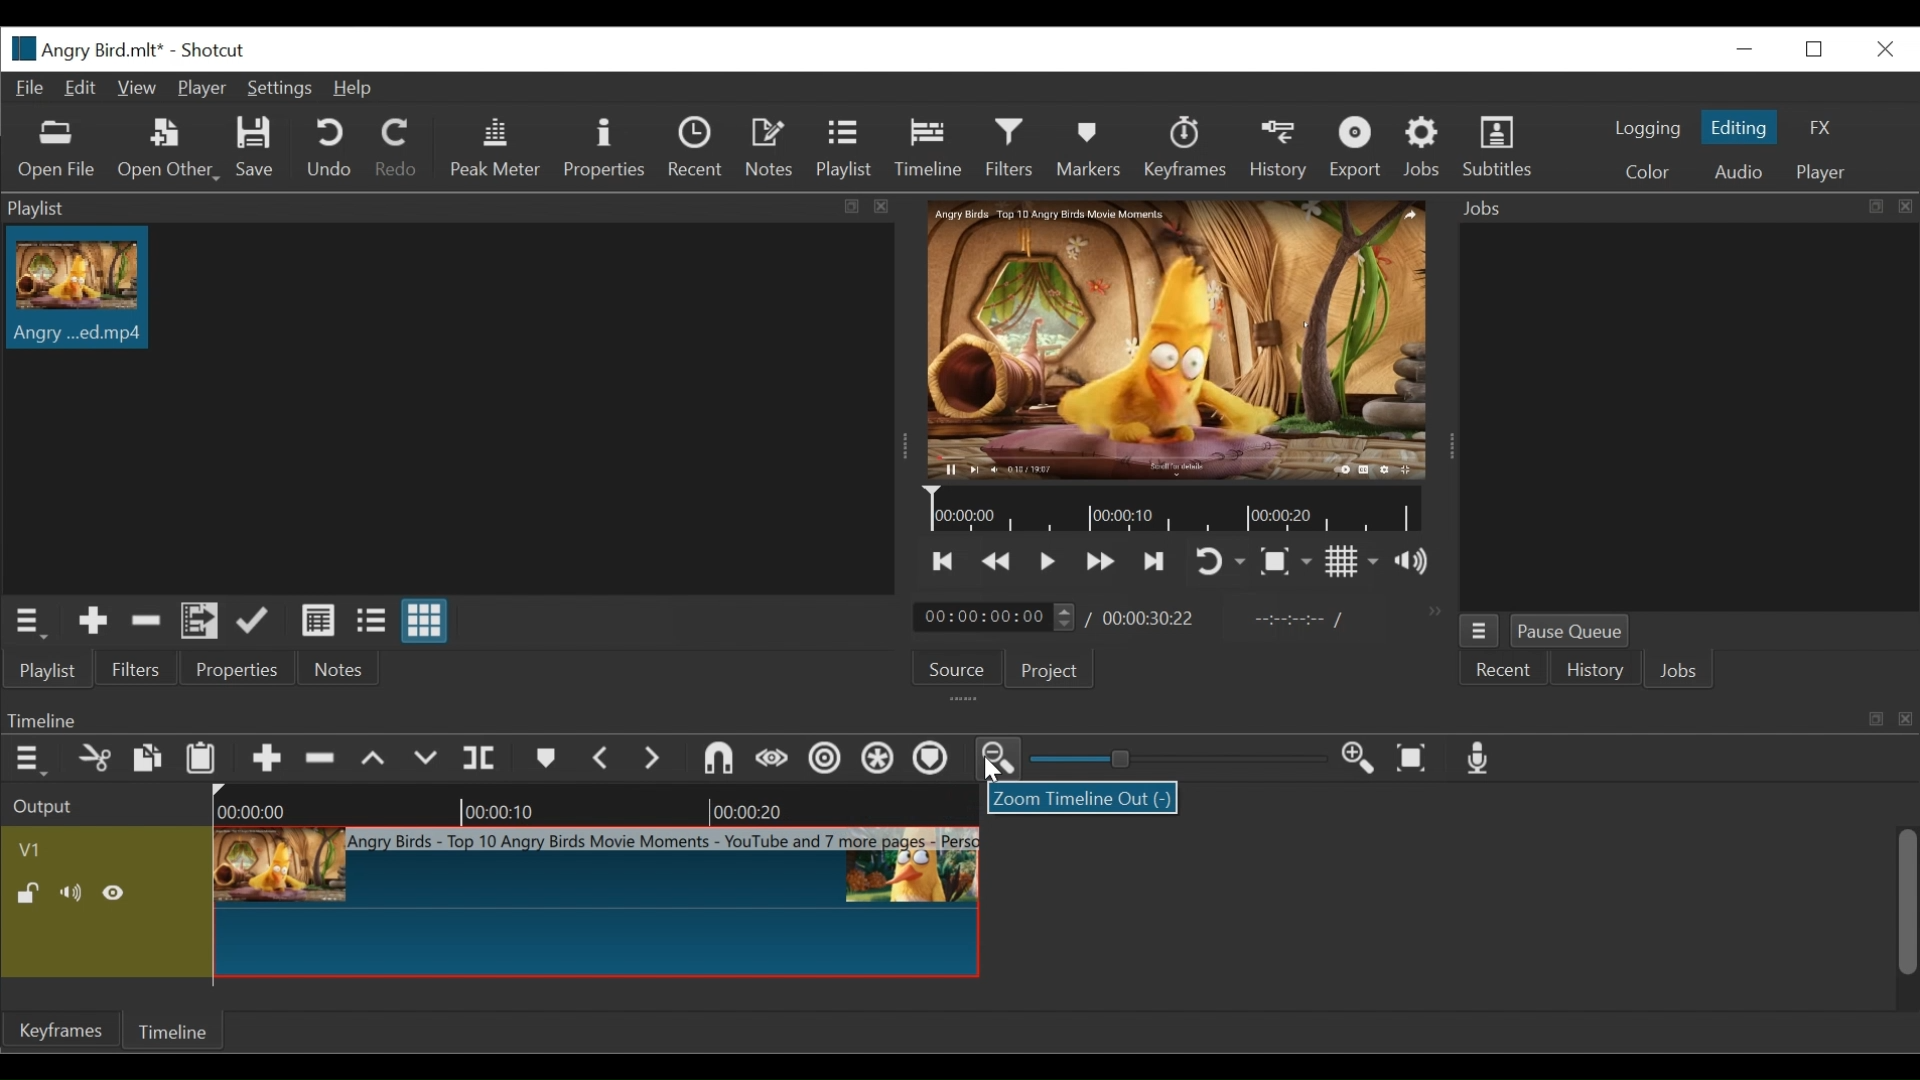  What do you see at coordinates (329, 148) in the screenshot?
I see `Undo` at bounding box center [329, 148].